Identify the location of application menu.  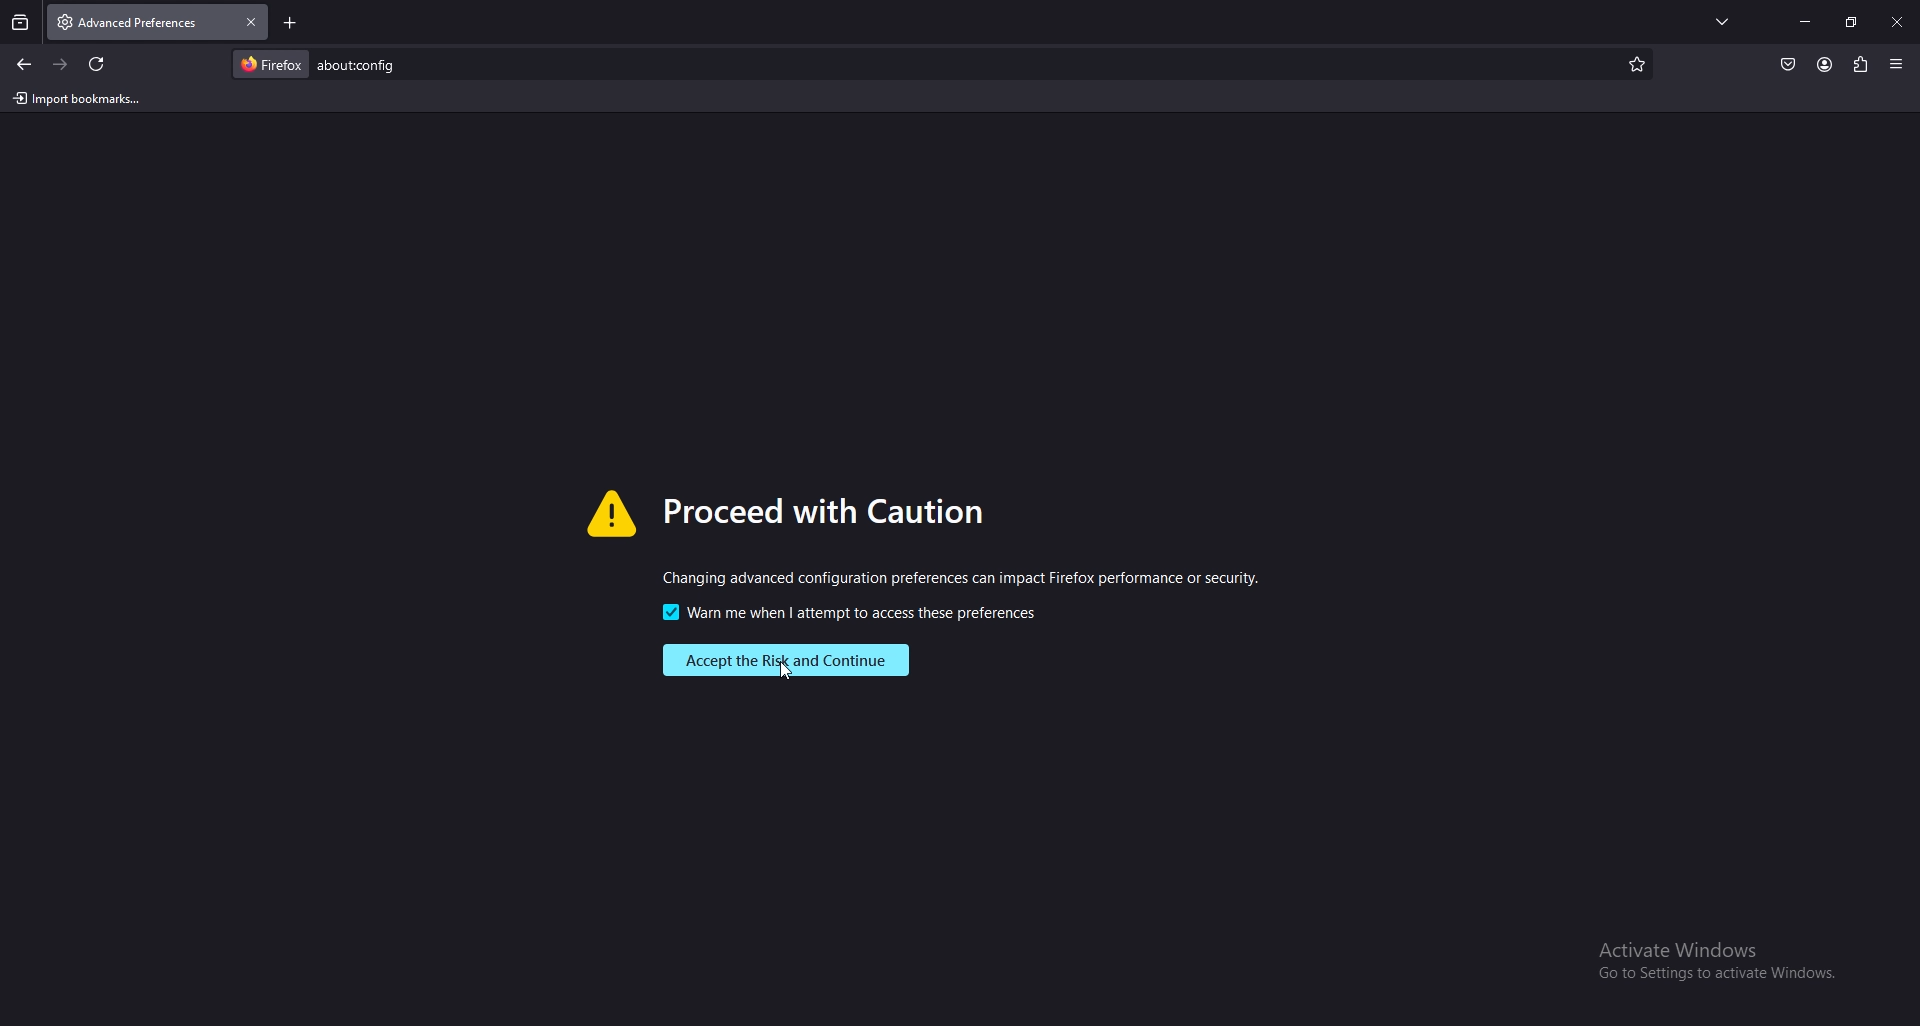
(1898, 64).